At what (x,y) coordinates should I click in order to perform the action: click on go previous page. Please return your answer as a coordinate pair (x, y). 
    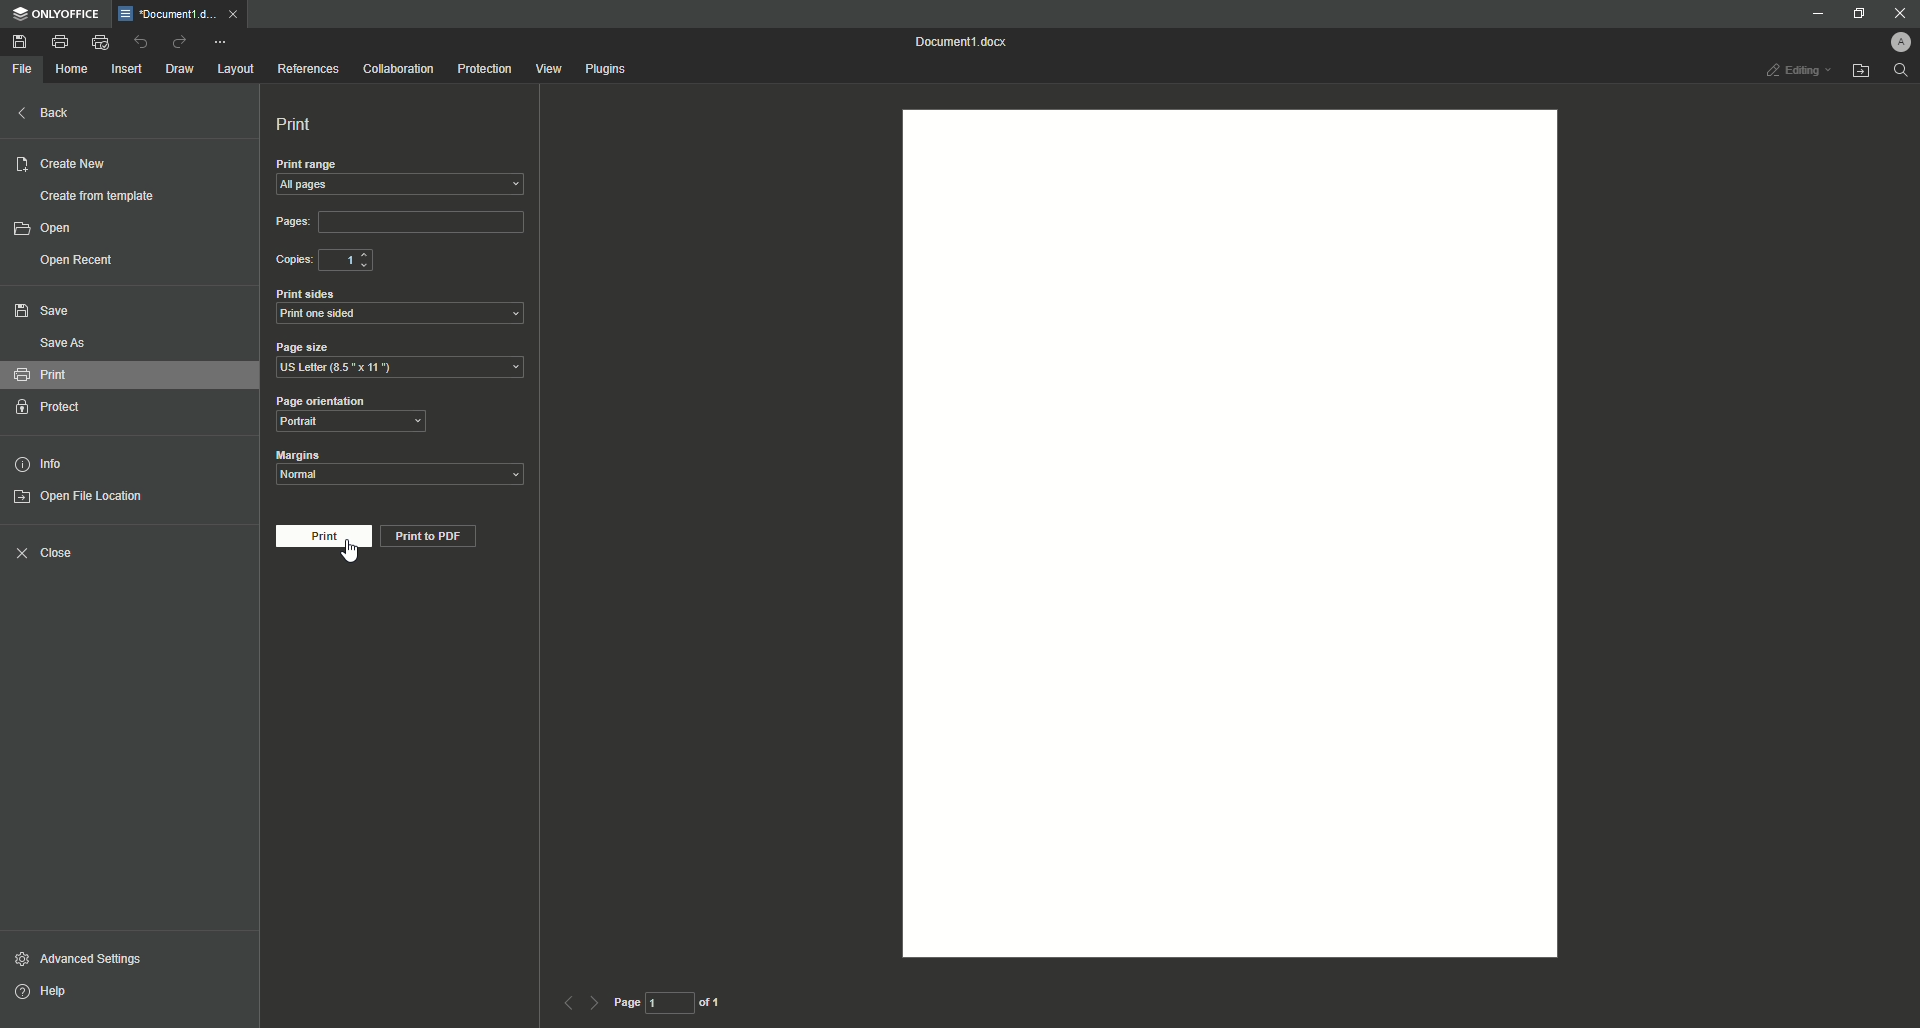
    Looking at the image, I should click on (567, 1002).